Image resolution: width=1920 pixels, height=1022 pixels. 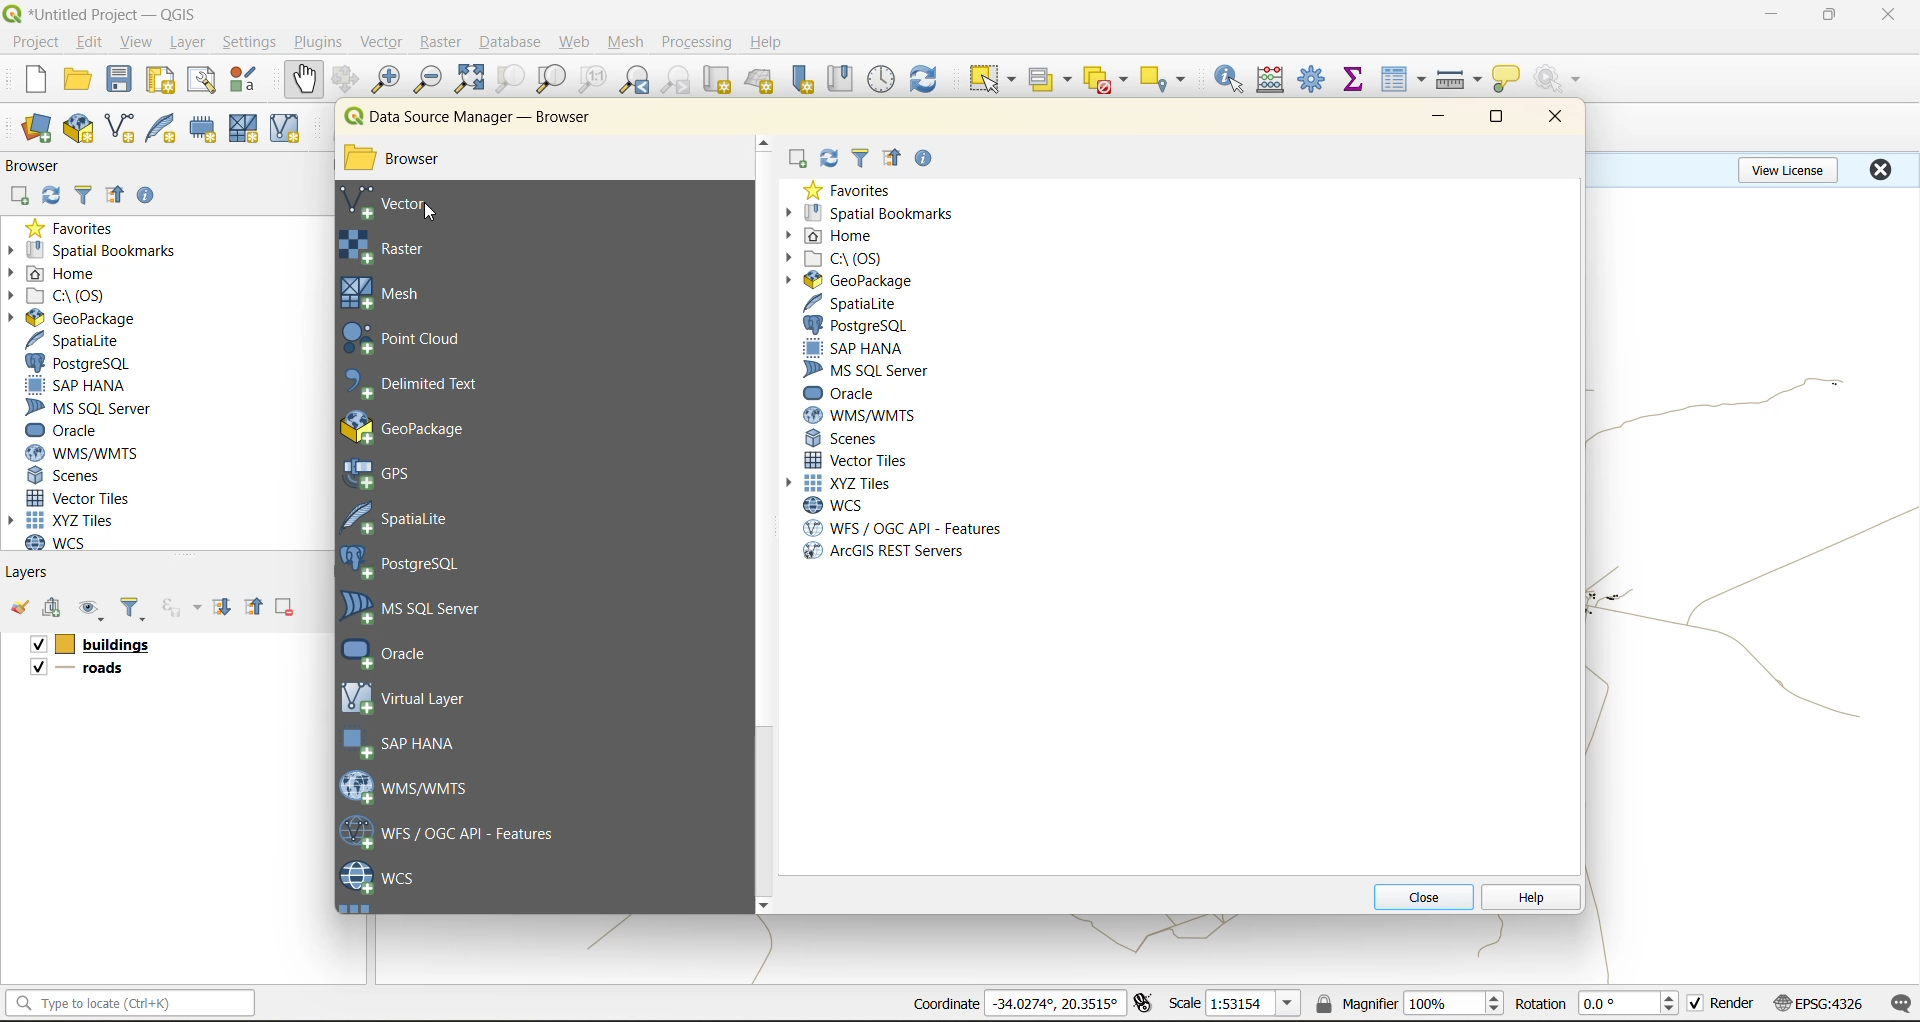 What do you see at coordinates (1902, 1004) in the screenshot?
I see `log messages` at bounding box center [1902, 1004].